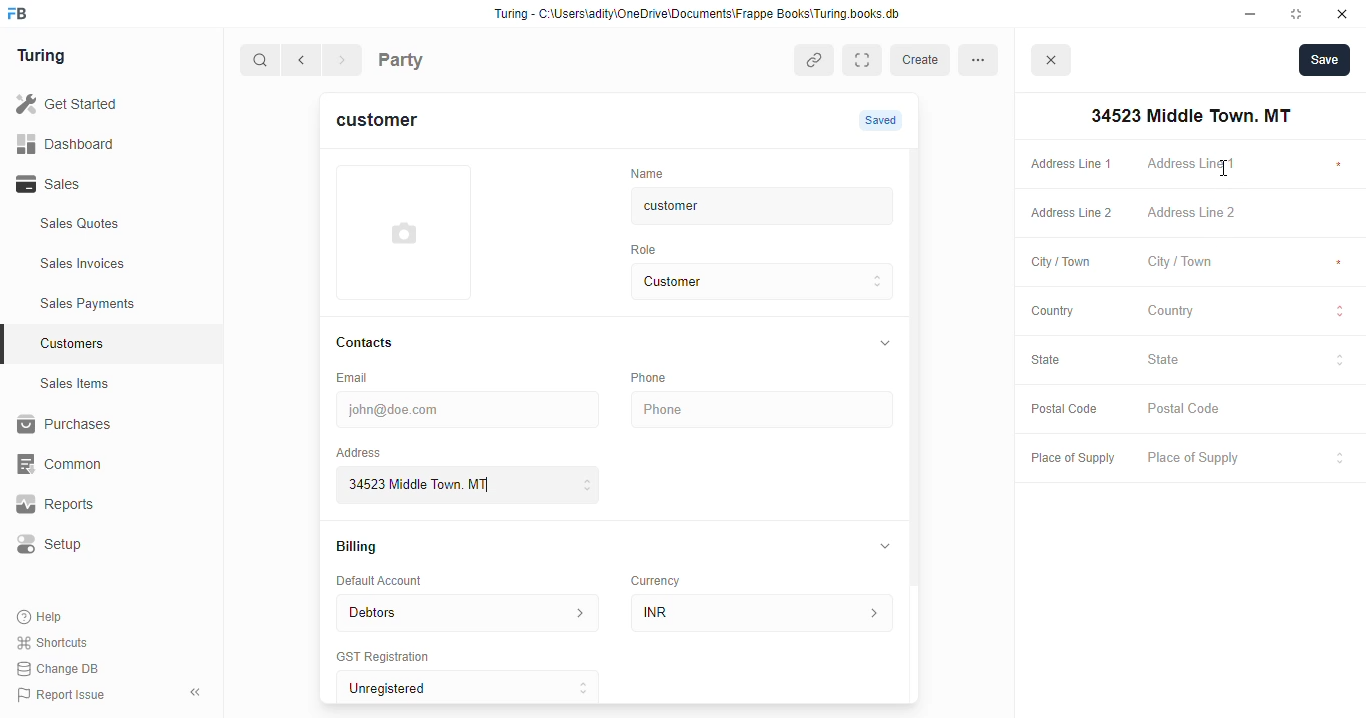 The width and height of the screenshot is (1366, 718). Describe the element at coordinates (1061, 264) in the screenshot. I see `City / Town` at that location.